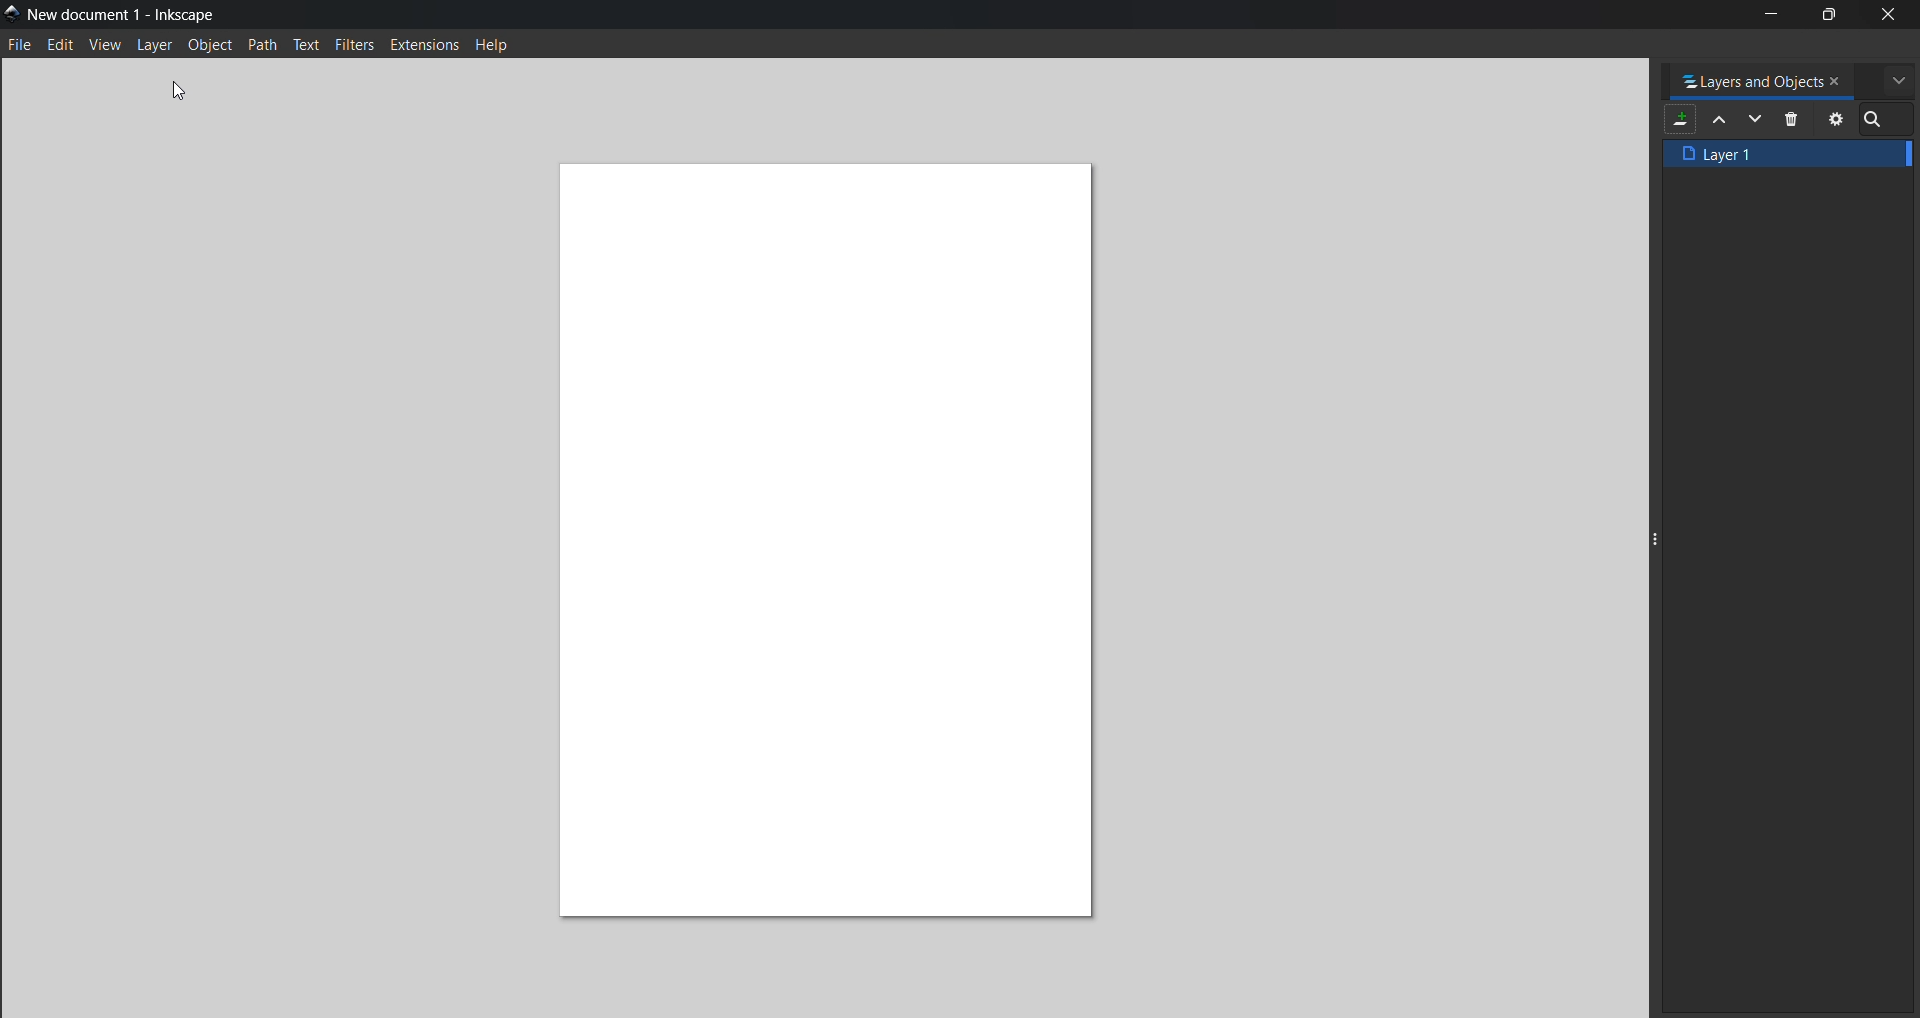  Describe the element at coordinates (212, 46) in the screenshot. I see `object` at that location.